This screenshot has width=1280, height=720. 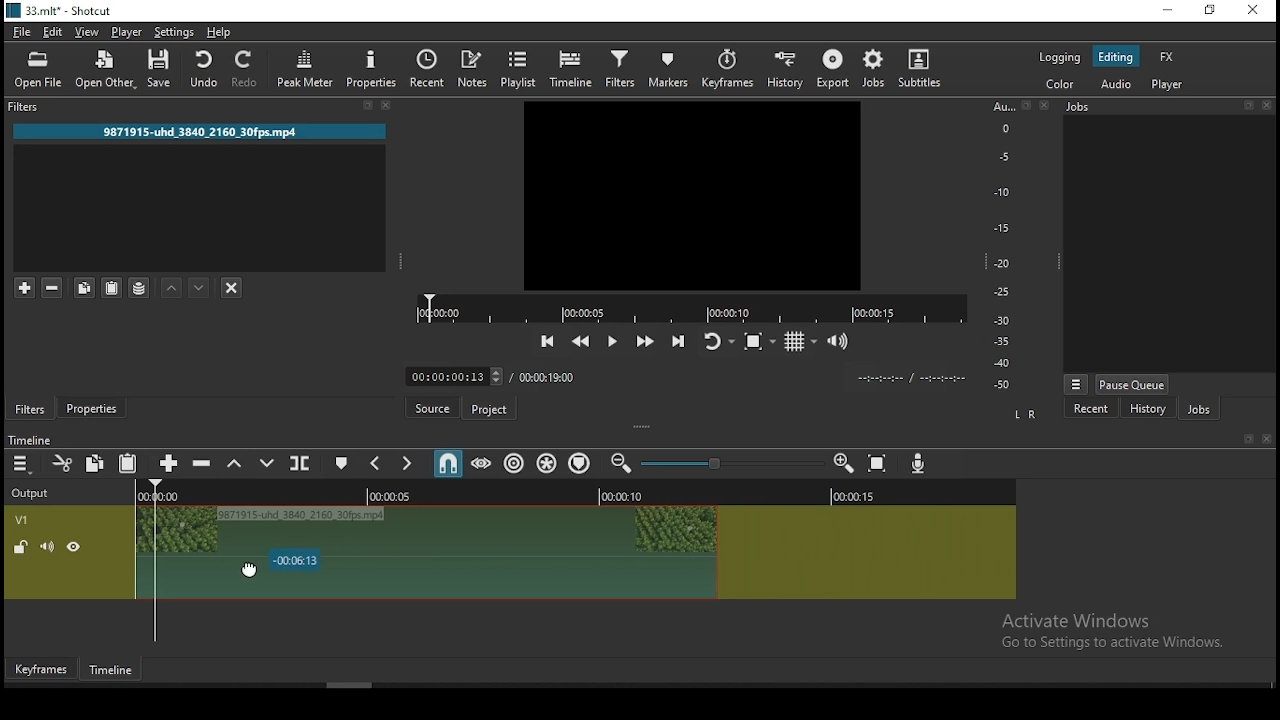 What do you see at coordinates (490, 375) in the screenshot?
I see `00:00:00:13 3 7 00:00:19:00` at bounding box center [490, 375].